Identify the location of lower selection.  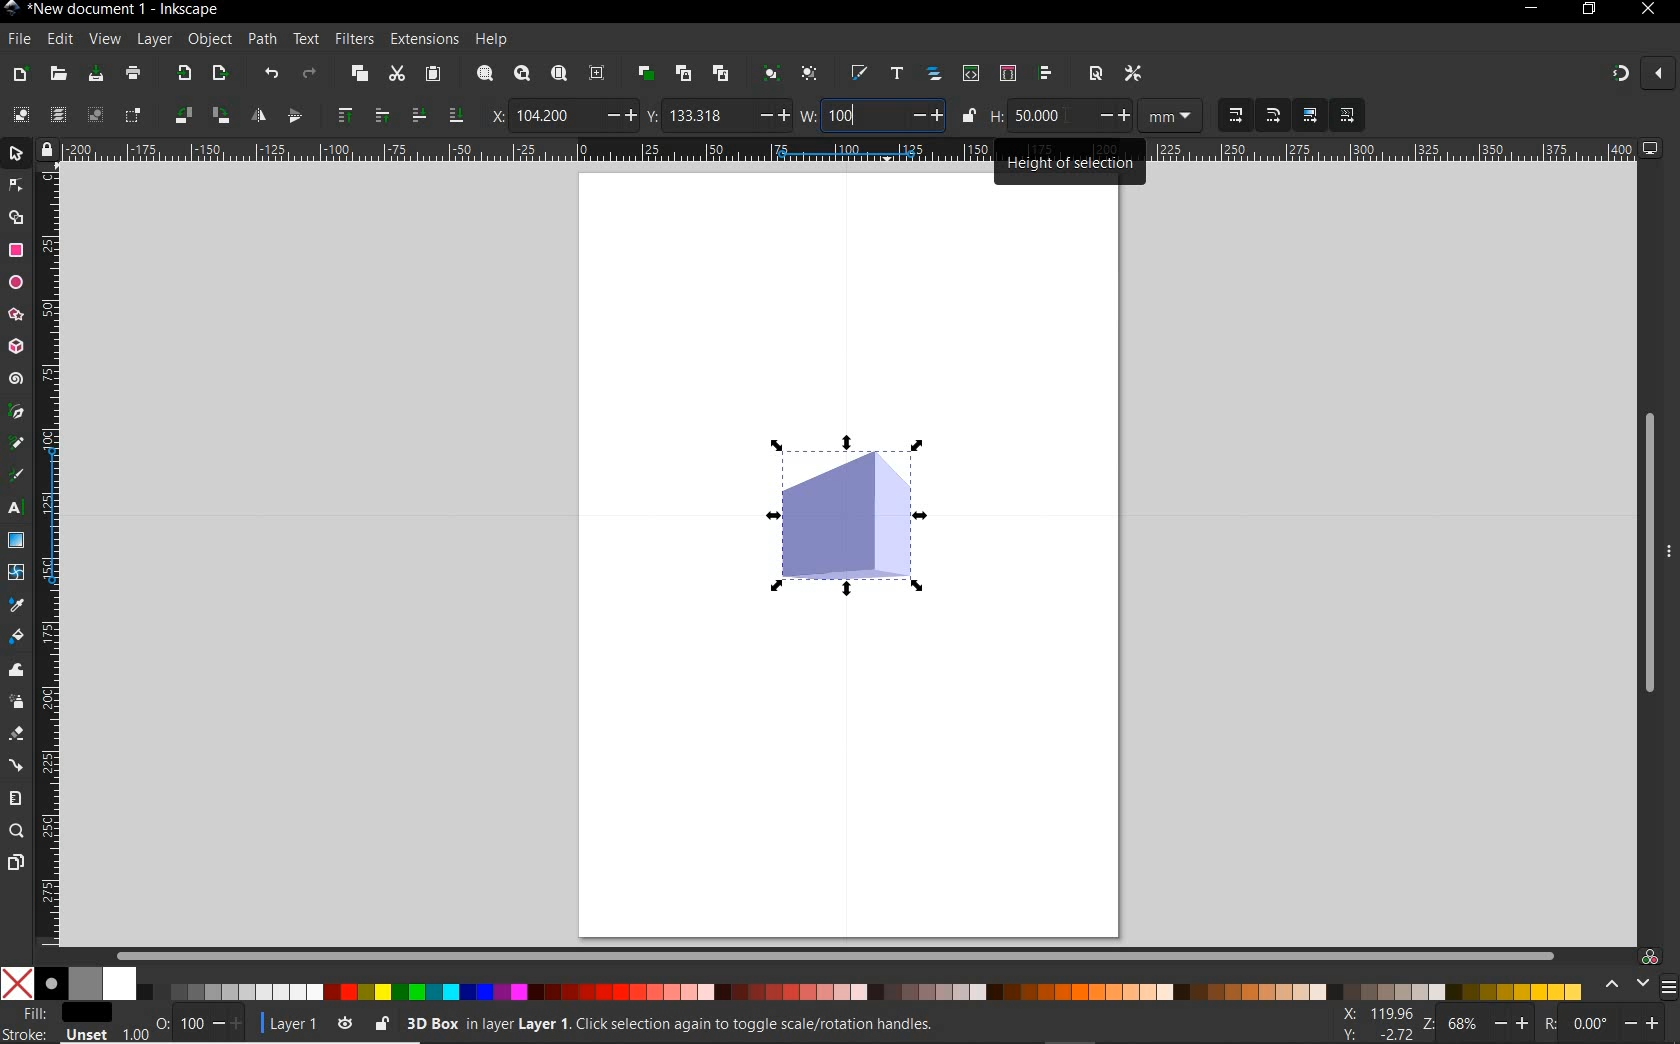
(457, 115).